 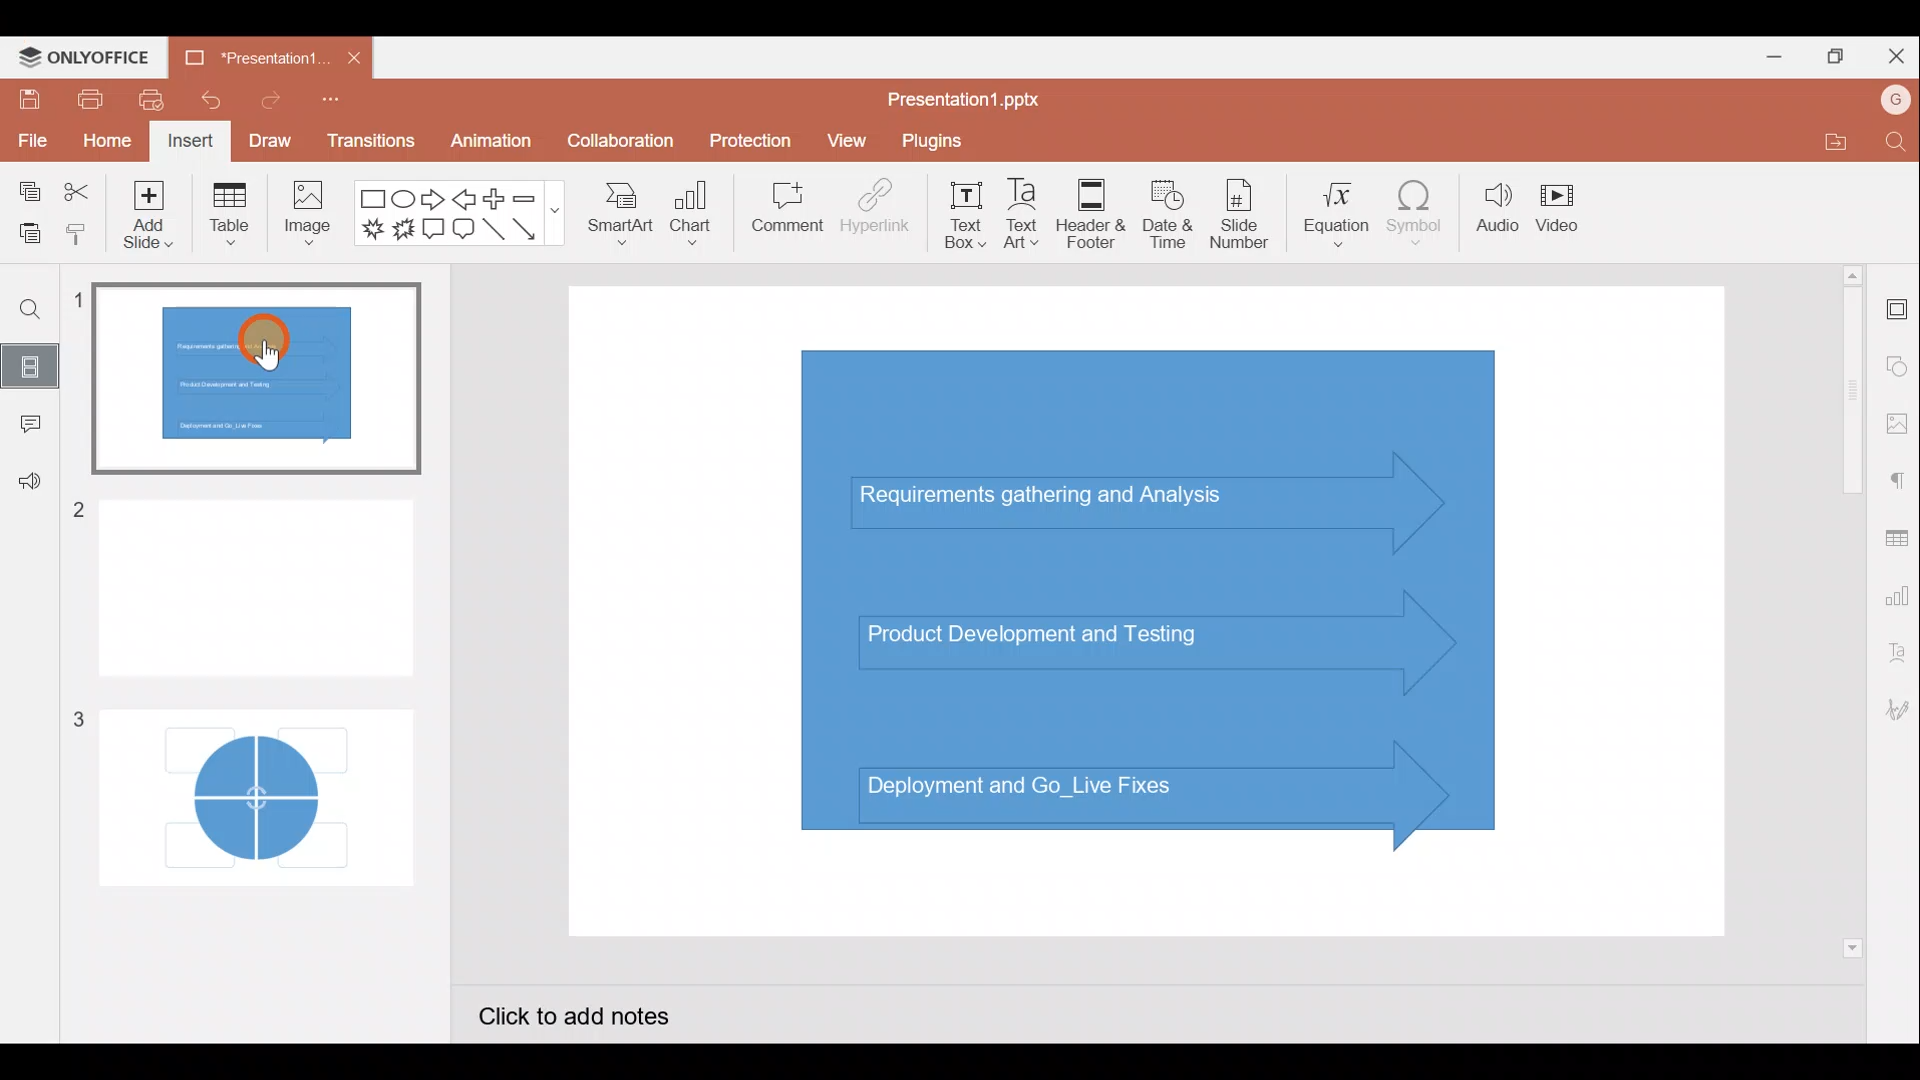 I want to click on Header & footer, so click(x=1096, y=214).